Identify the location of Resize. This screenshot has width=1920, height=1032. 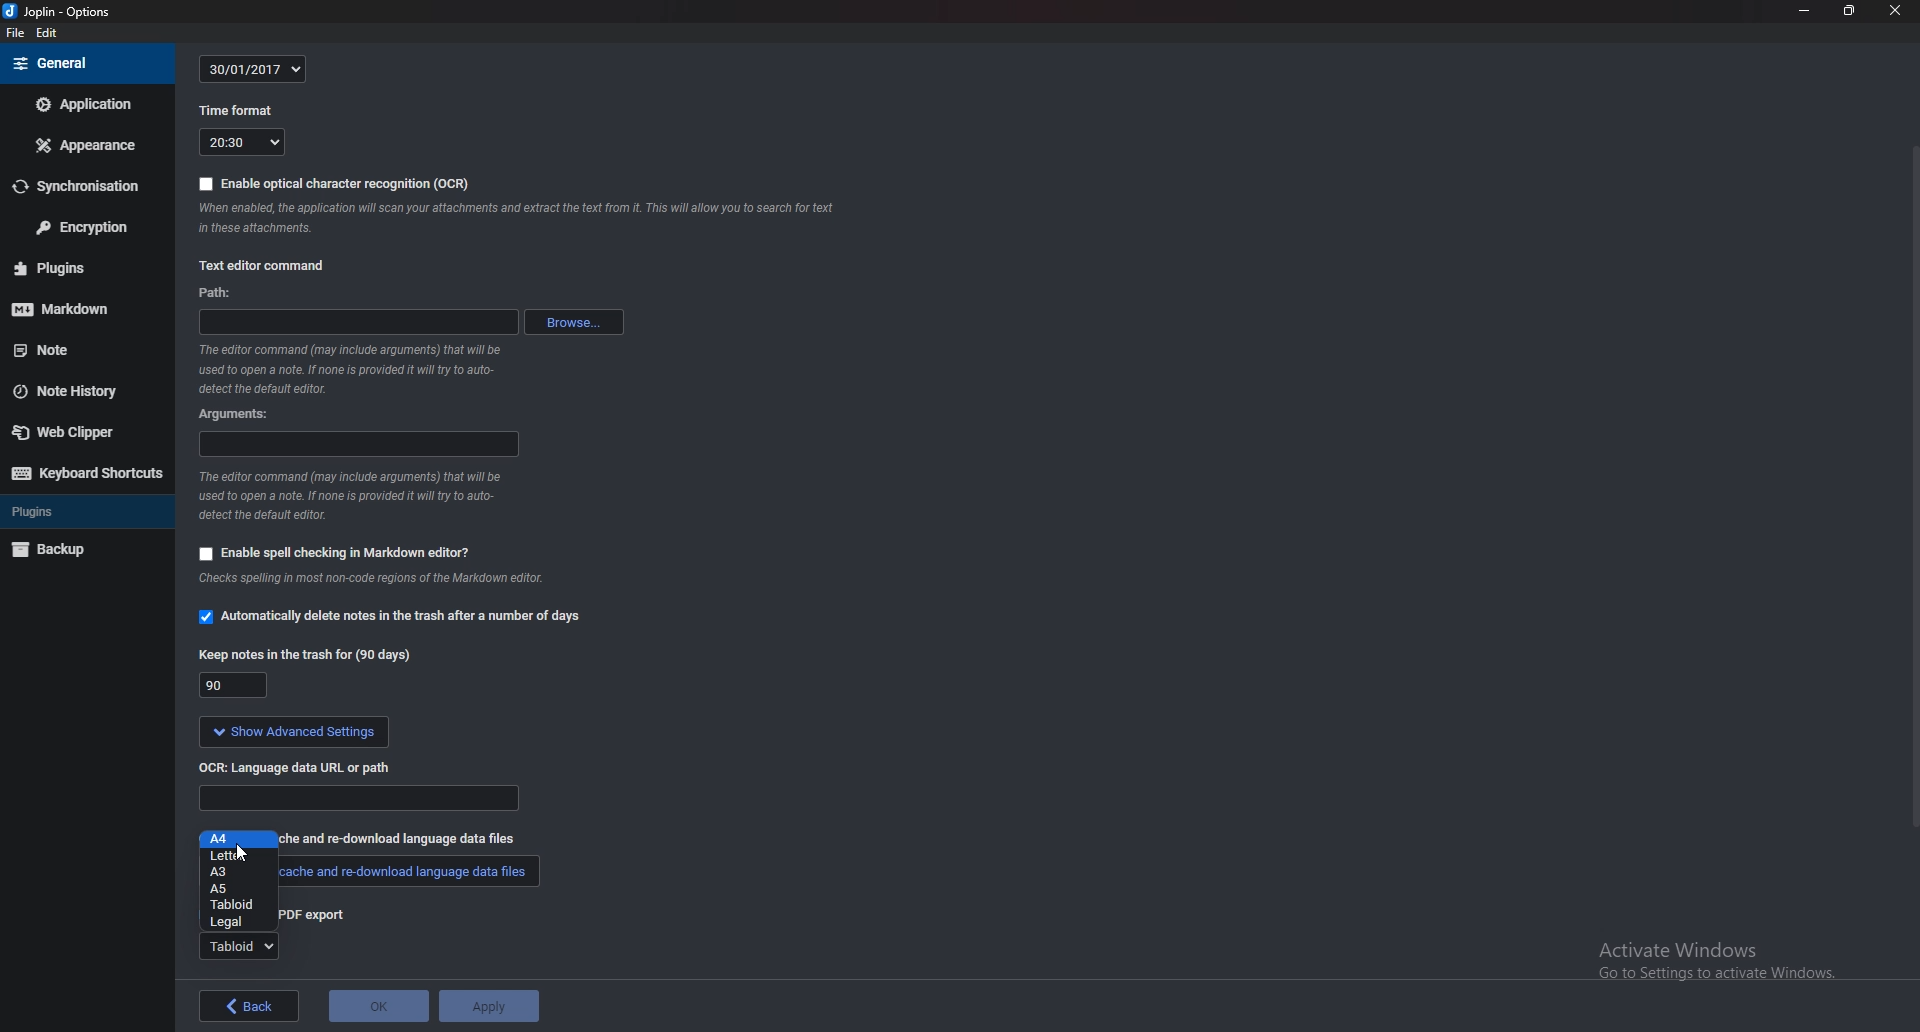
(1846, 11).